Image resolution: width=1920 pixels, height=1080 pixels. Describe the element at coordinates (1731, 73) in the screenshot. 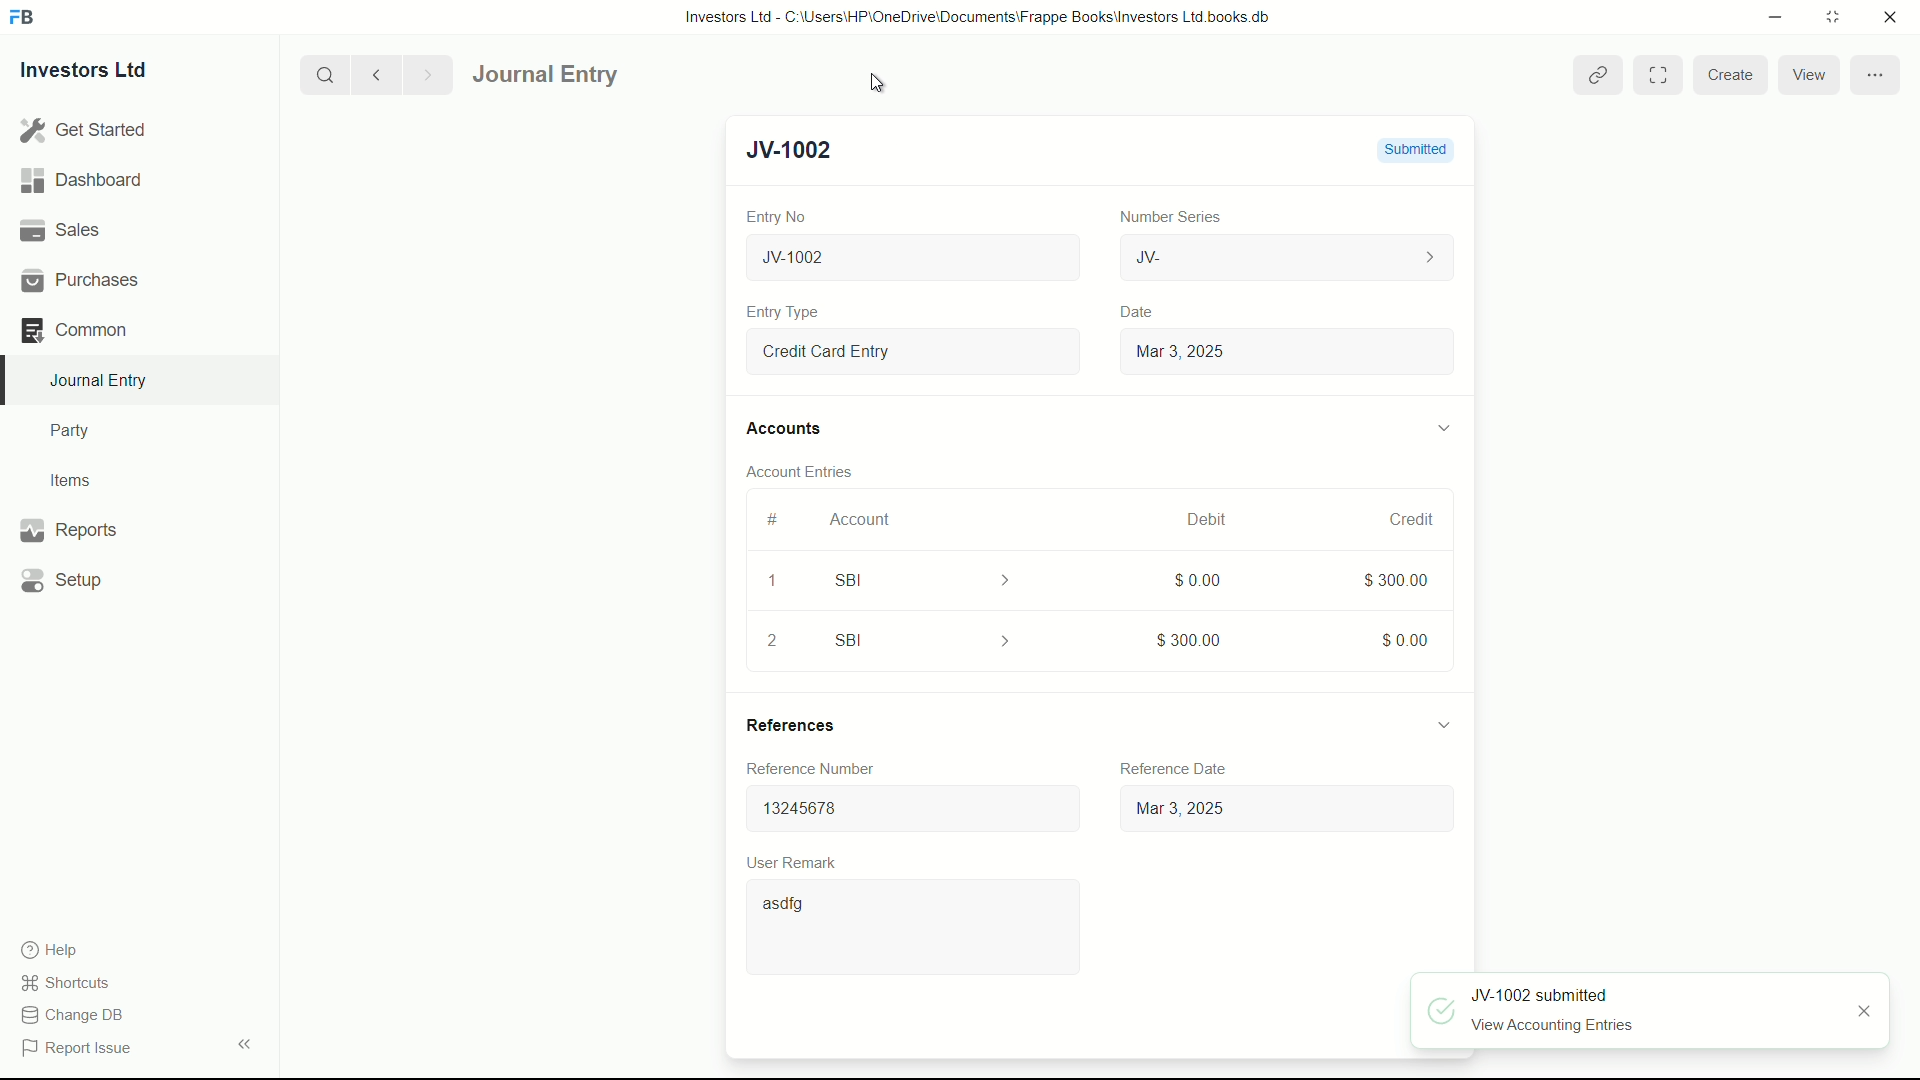

I see `create` at that location.